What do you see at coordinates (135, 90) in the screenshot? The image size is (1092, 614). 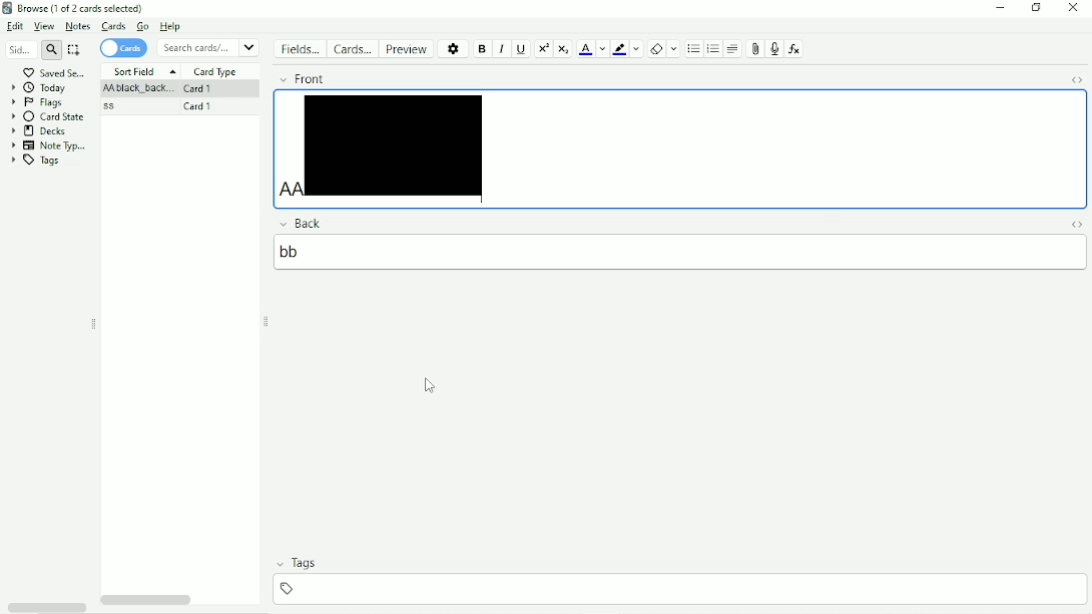 I see `AA` at bounding box center [135, 90].